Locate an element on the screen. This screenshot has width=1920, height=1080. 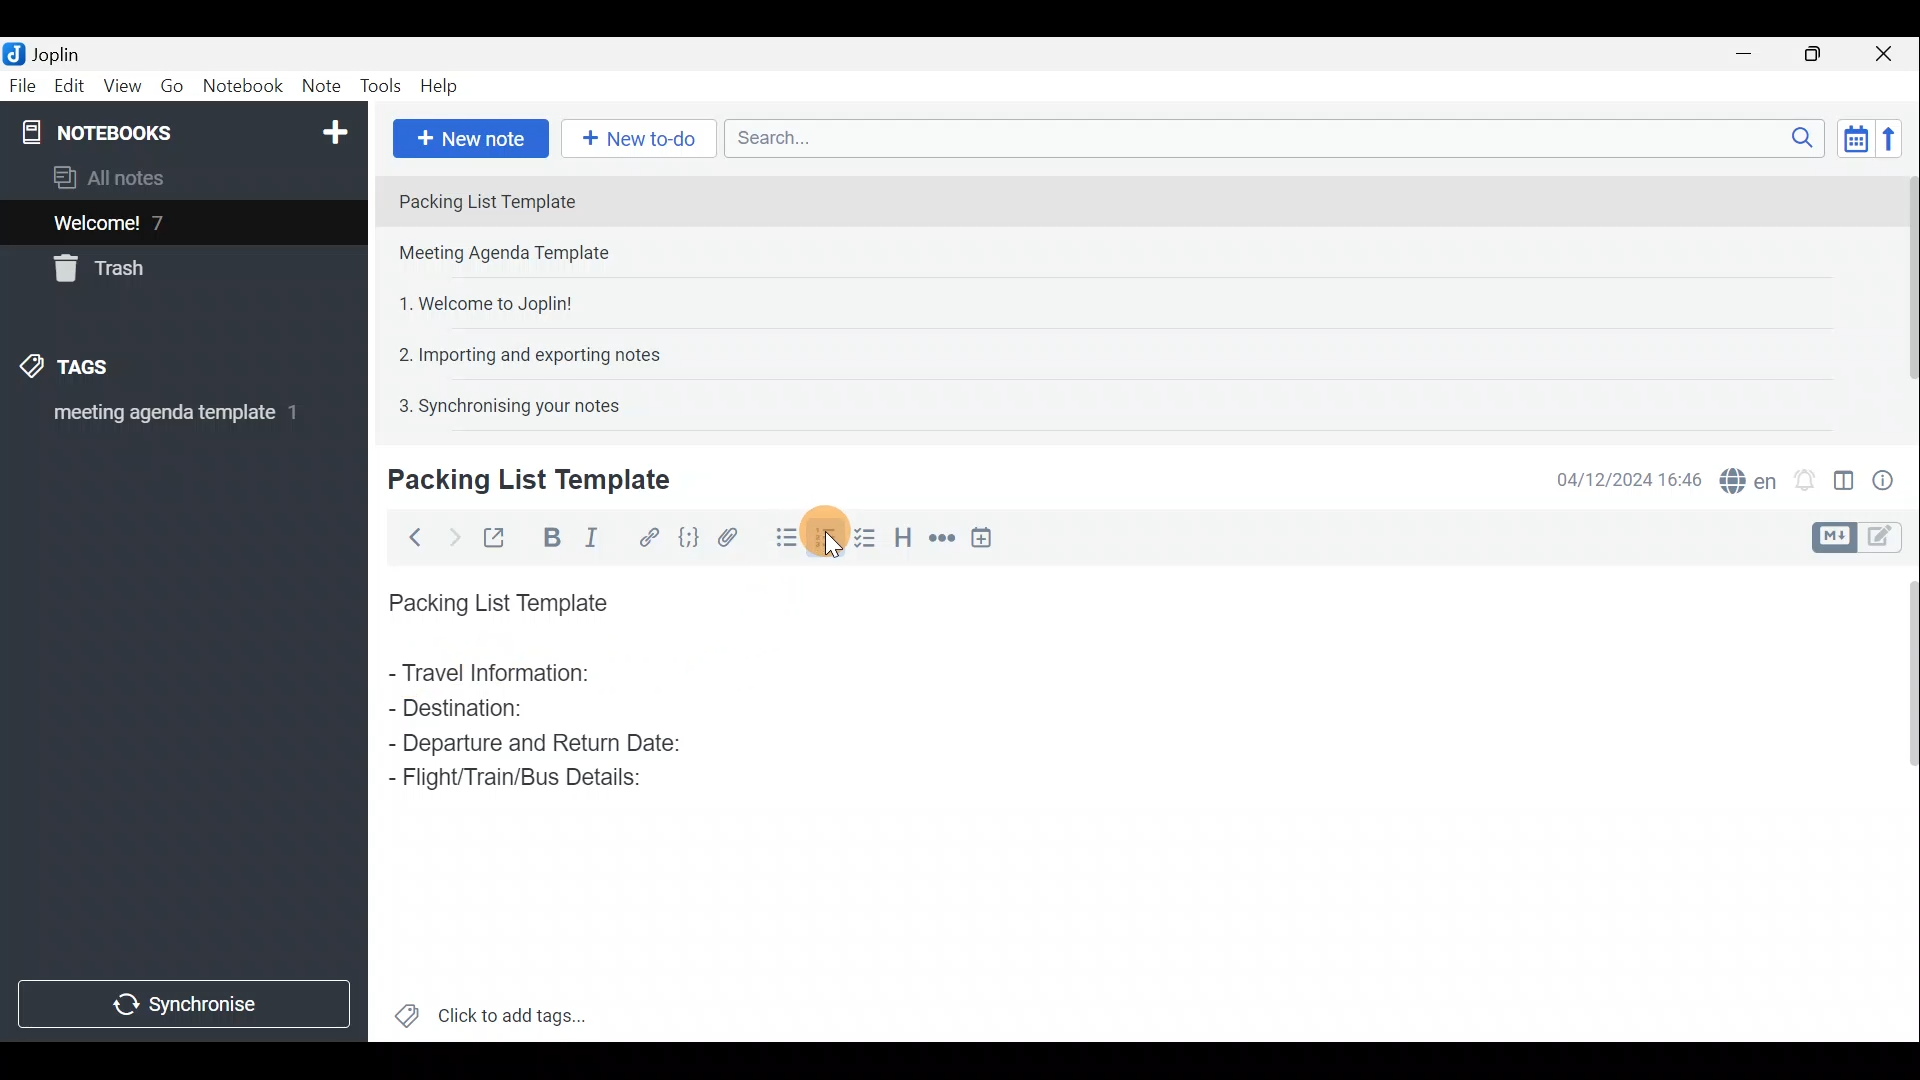
Edit is located at coordinates (65, 87).